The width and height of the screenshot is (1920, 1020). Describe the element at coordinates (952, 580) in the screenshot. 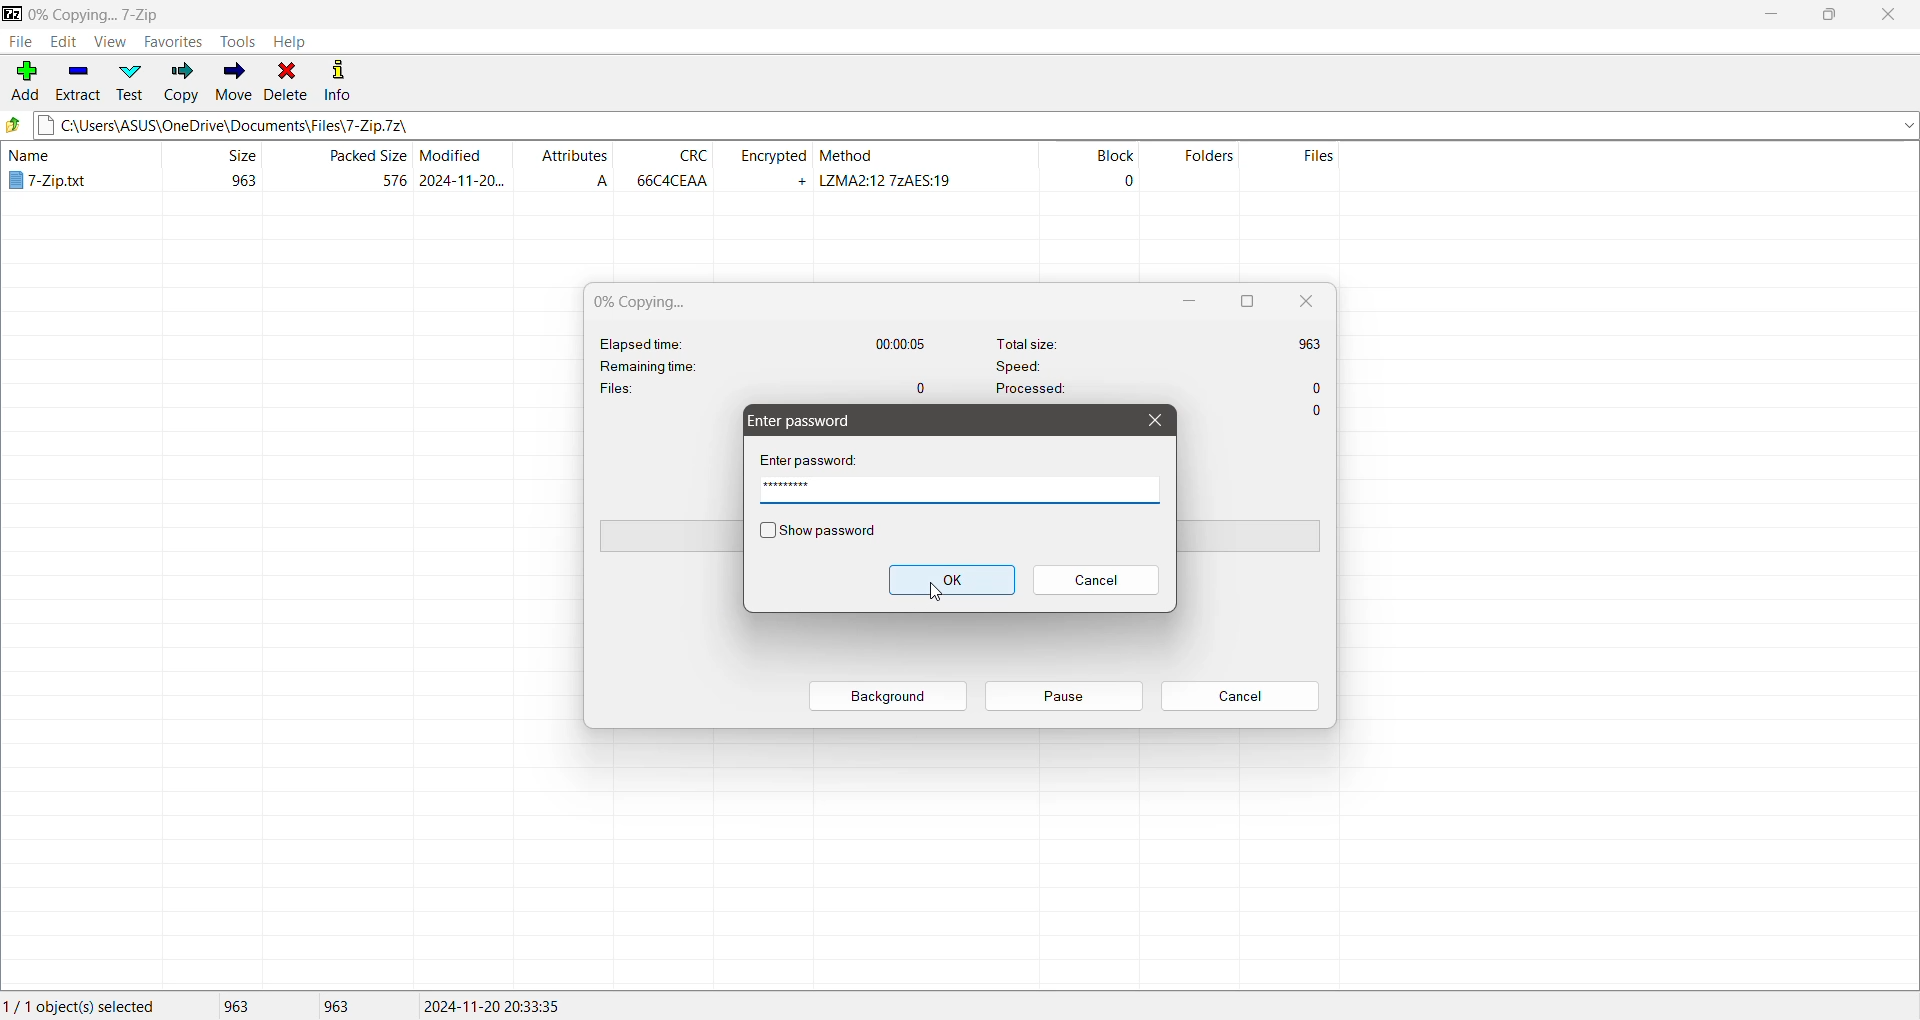

I see `Click to confirm` at that location.